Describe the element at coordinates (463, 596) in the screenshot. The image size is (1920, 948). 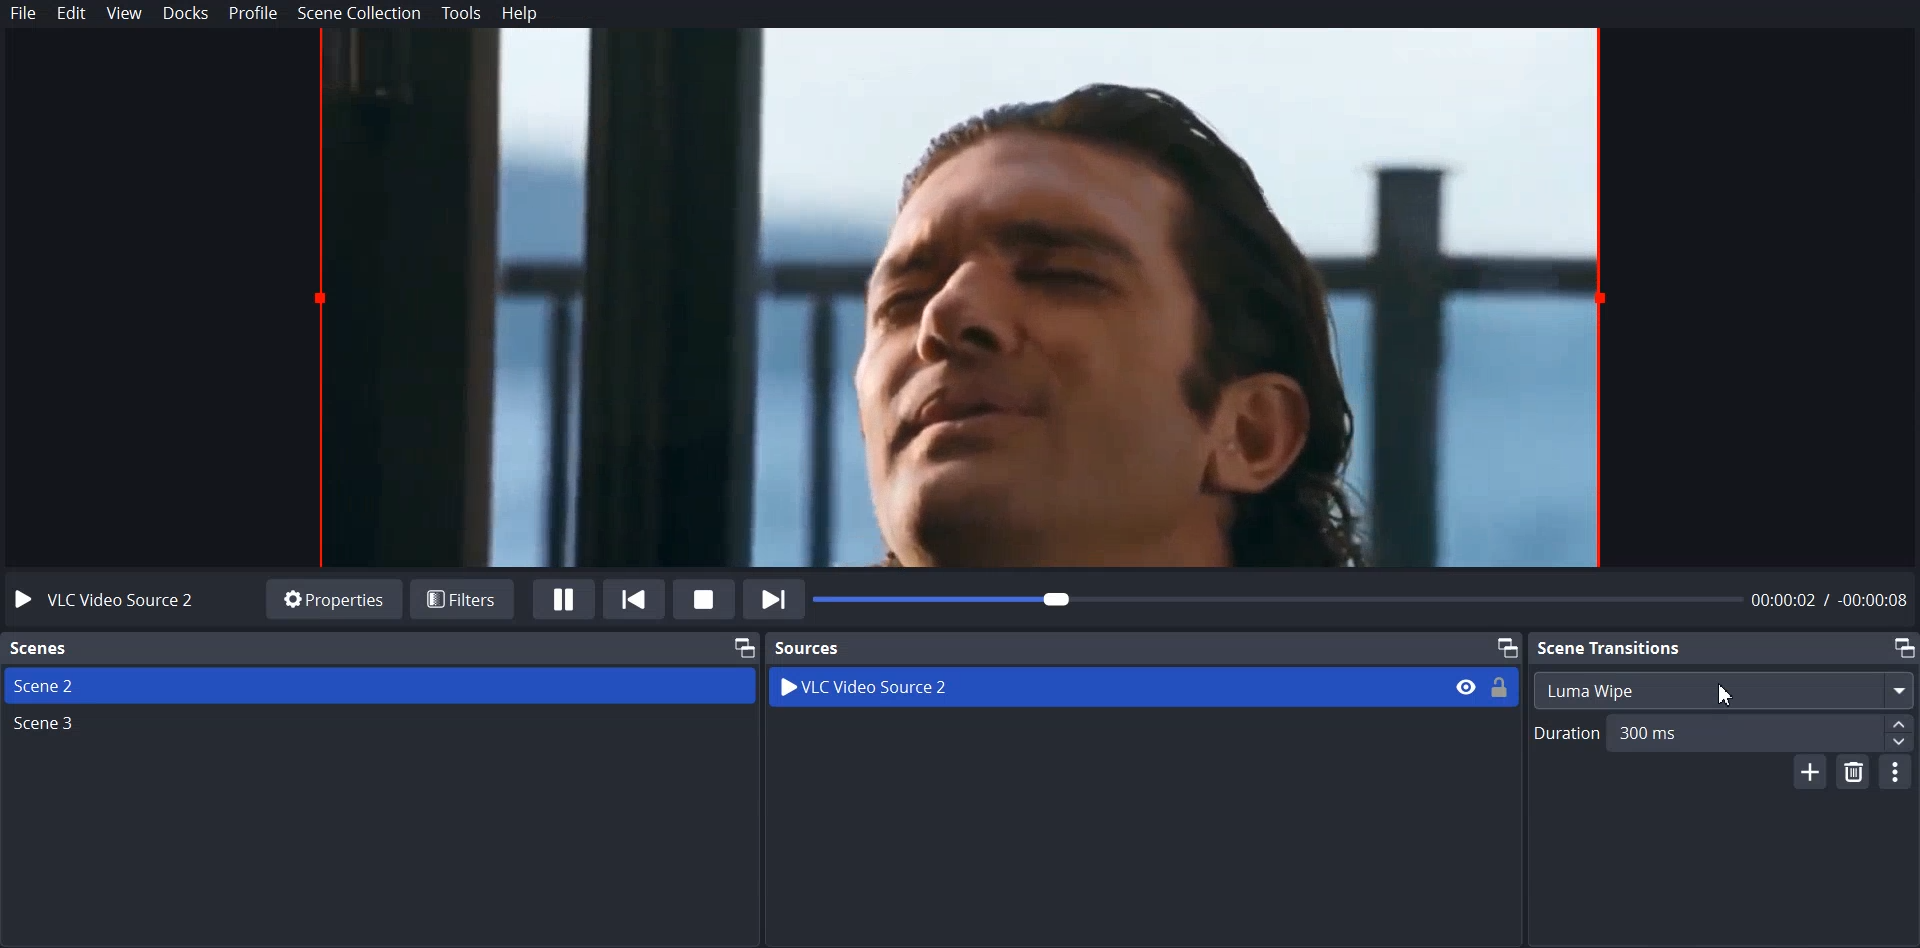
I see `Filters` at that location.